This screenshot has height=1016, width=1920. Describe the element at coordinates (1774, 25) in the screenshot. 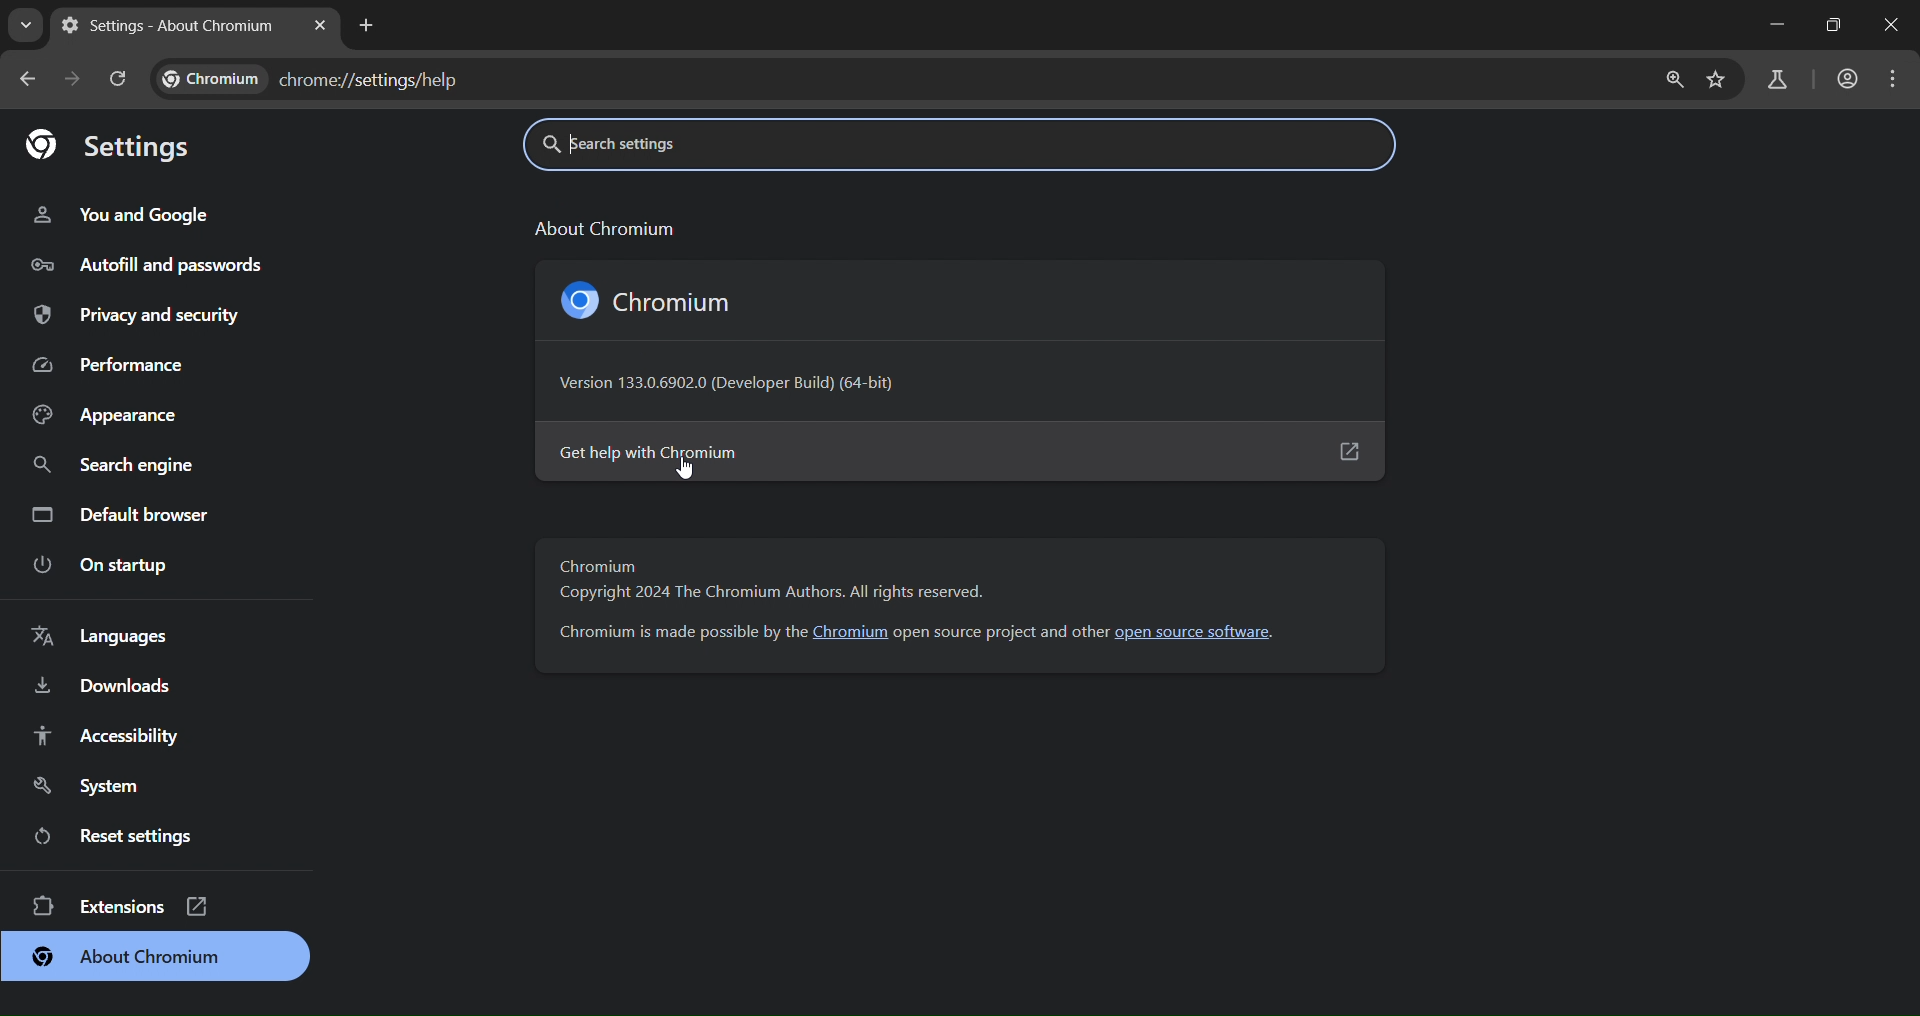

I see `Minimize` at that location.